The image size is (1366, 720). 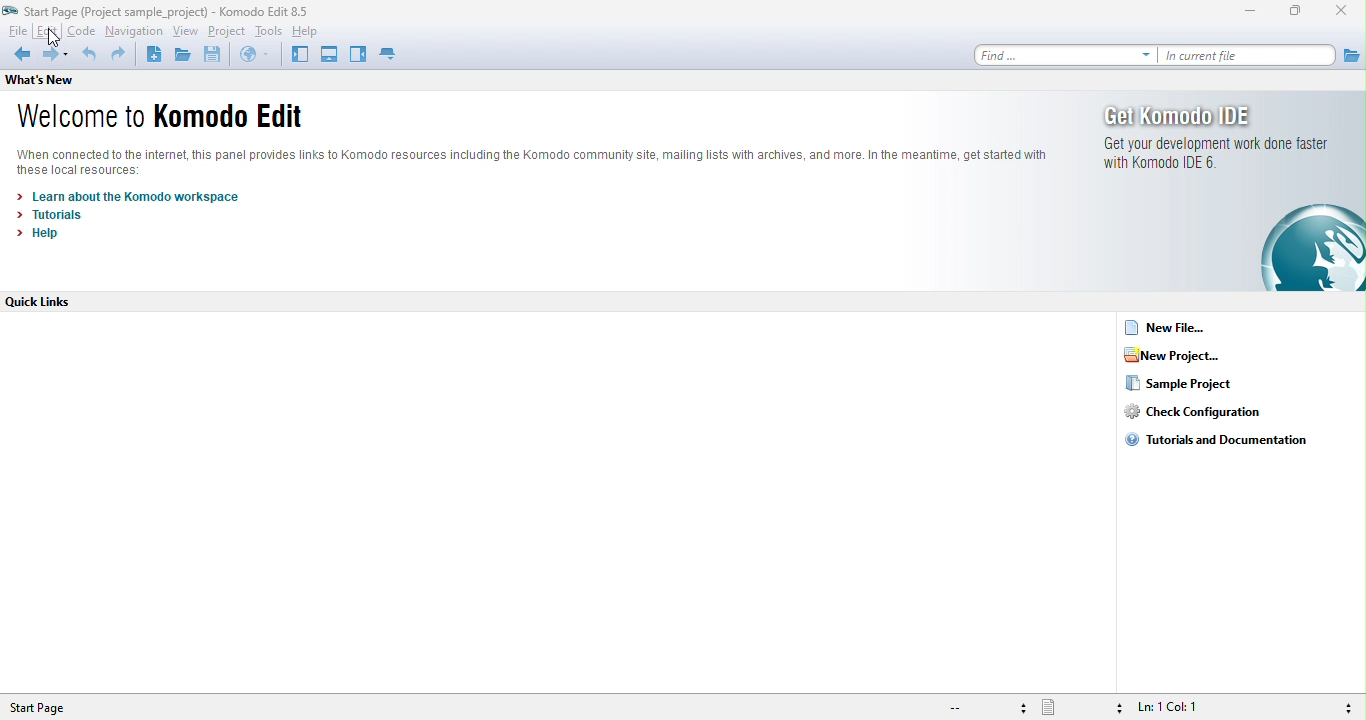 I want to click on file, so click(x=16, y=31).